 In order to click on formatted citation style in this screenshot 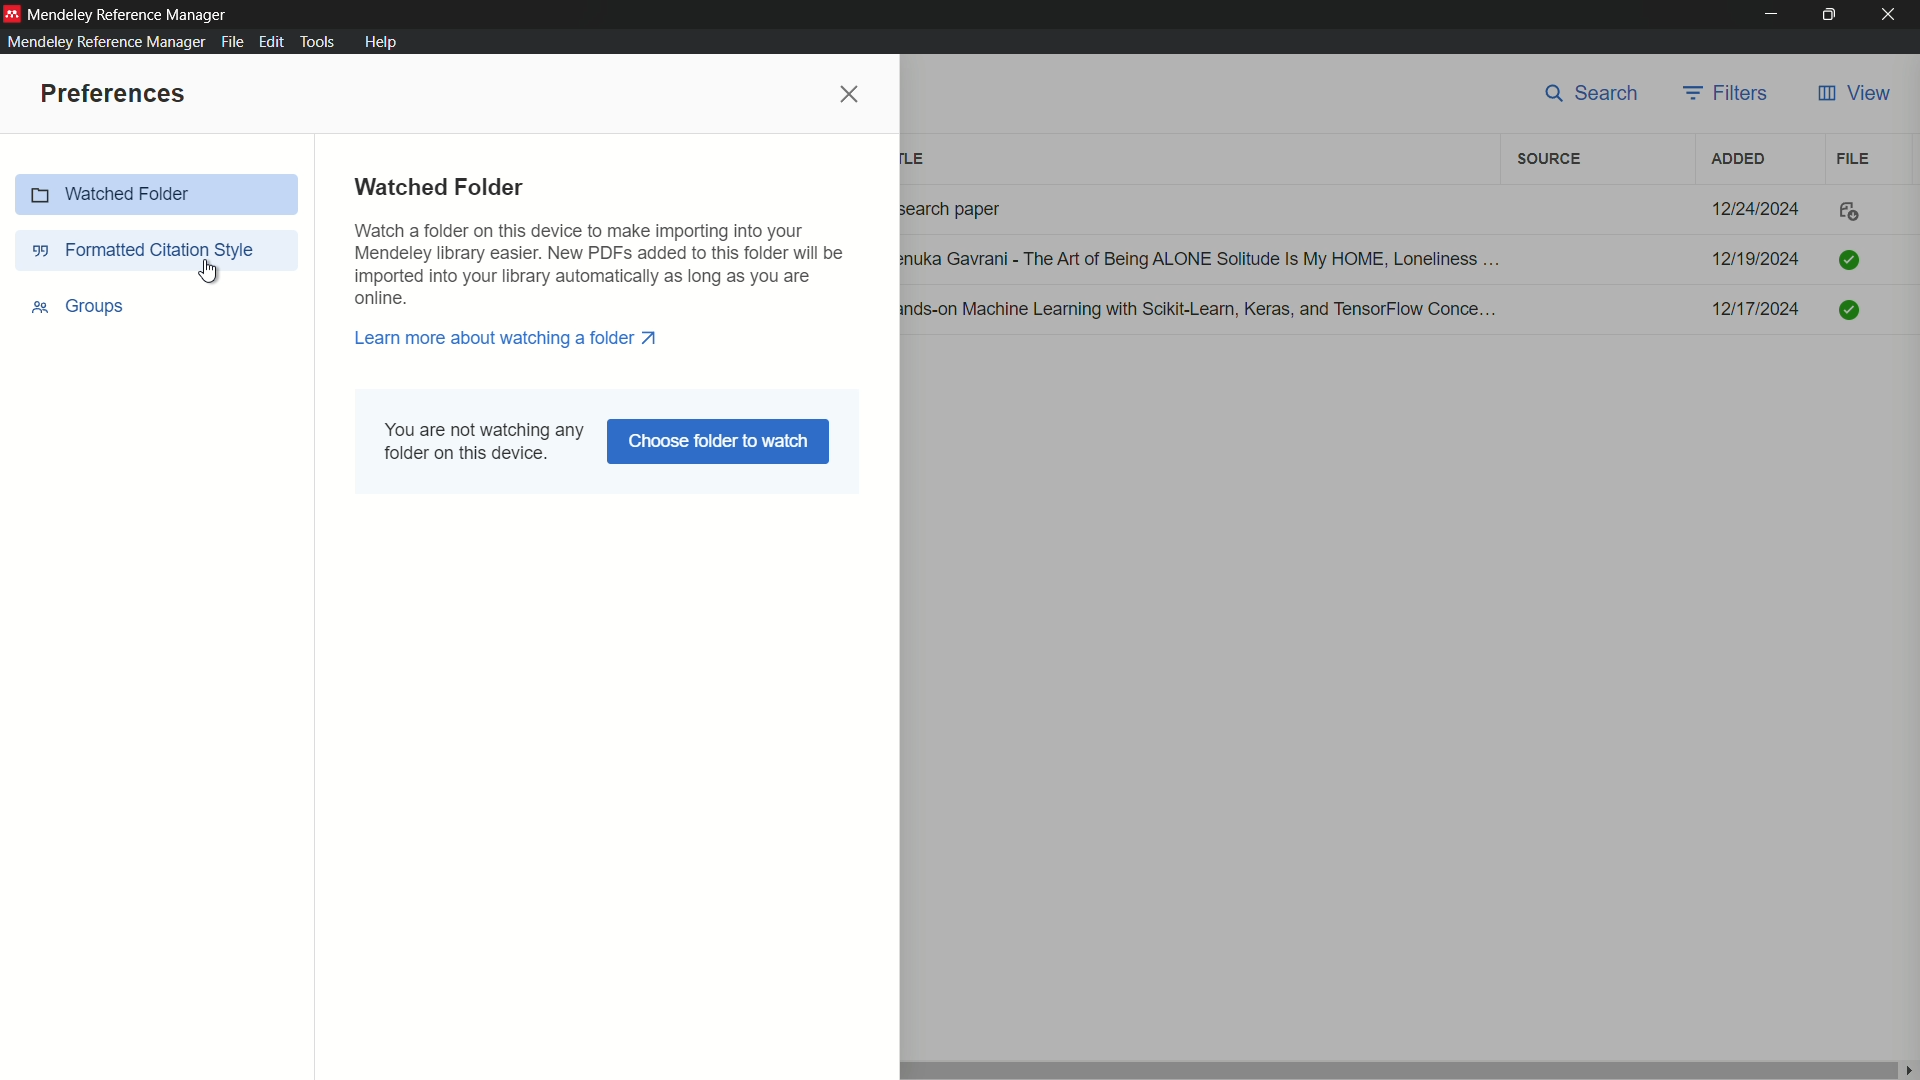, I will do `click(157, 249)`.